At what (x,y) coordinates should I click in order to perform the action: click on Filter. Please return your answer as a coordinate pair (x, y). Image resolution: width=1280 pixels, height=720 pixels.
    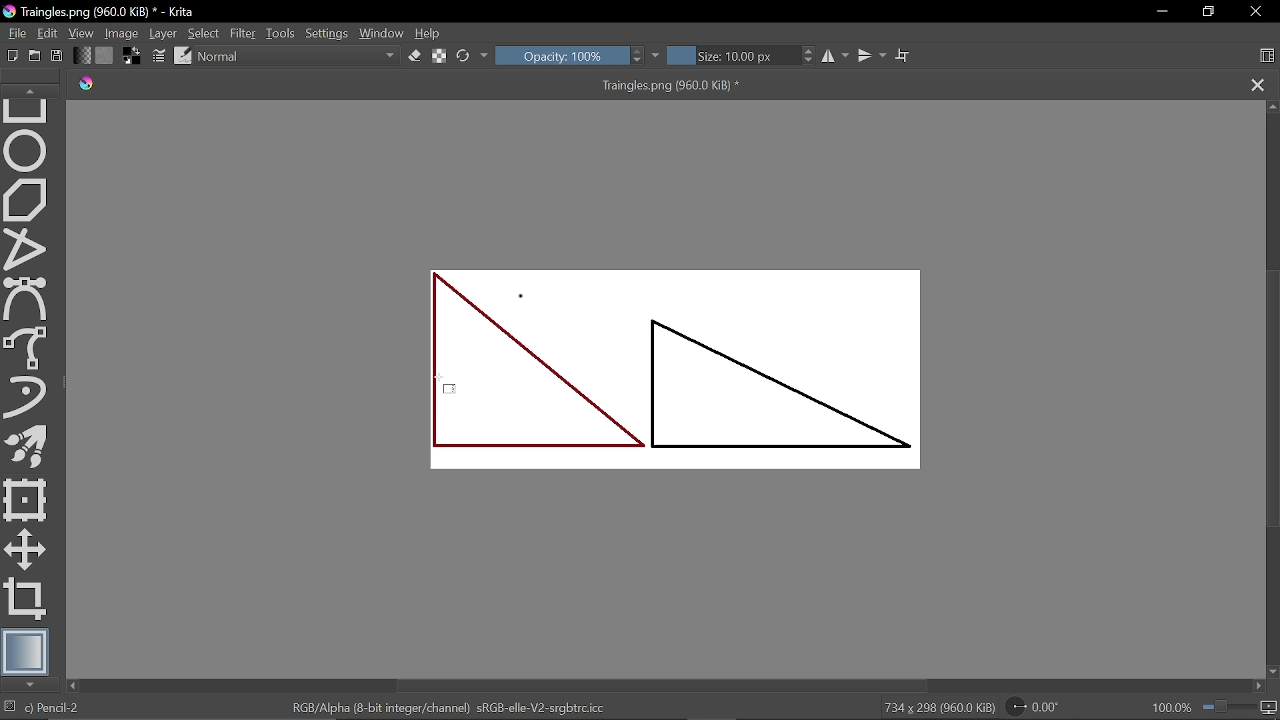
    Looking at the image, I should click on (244, 32).